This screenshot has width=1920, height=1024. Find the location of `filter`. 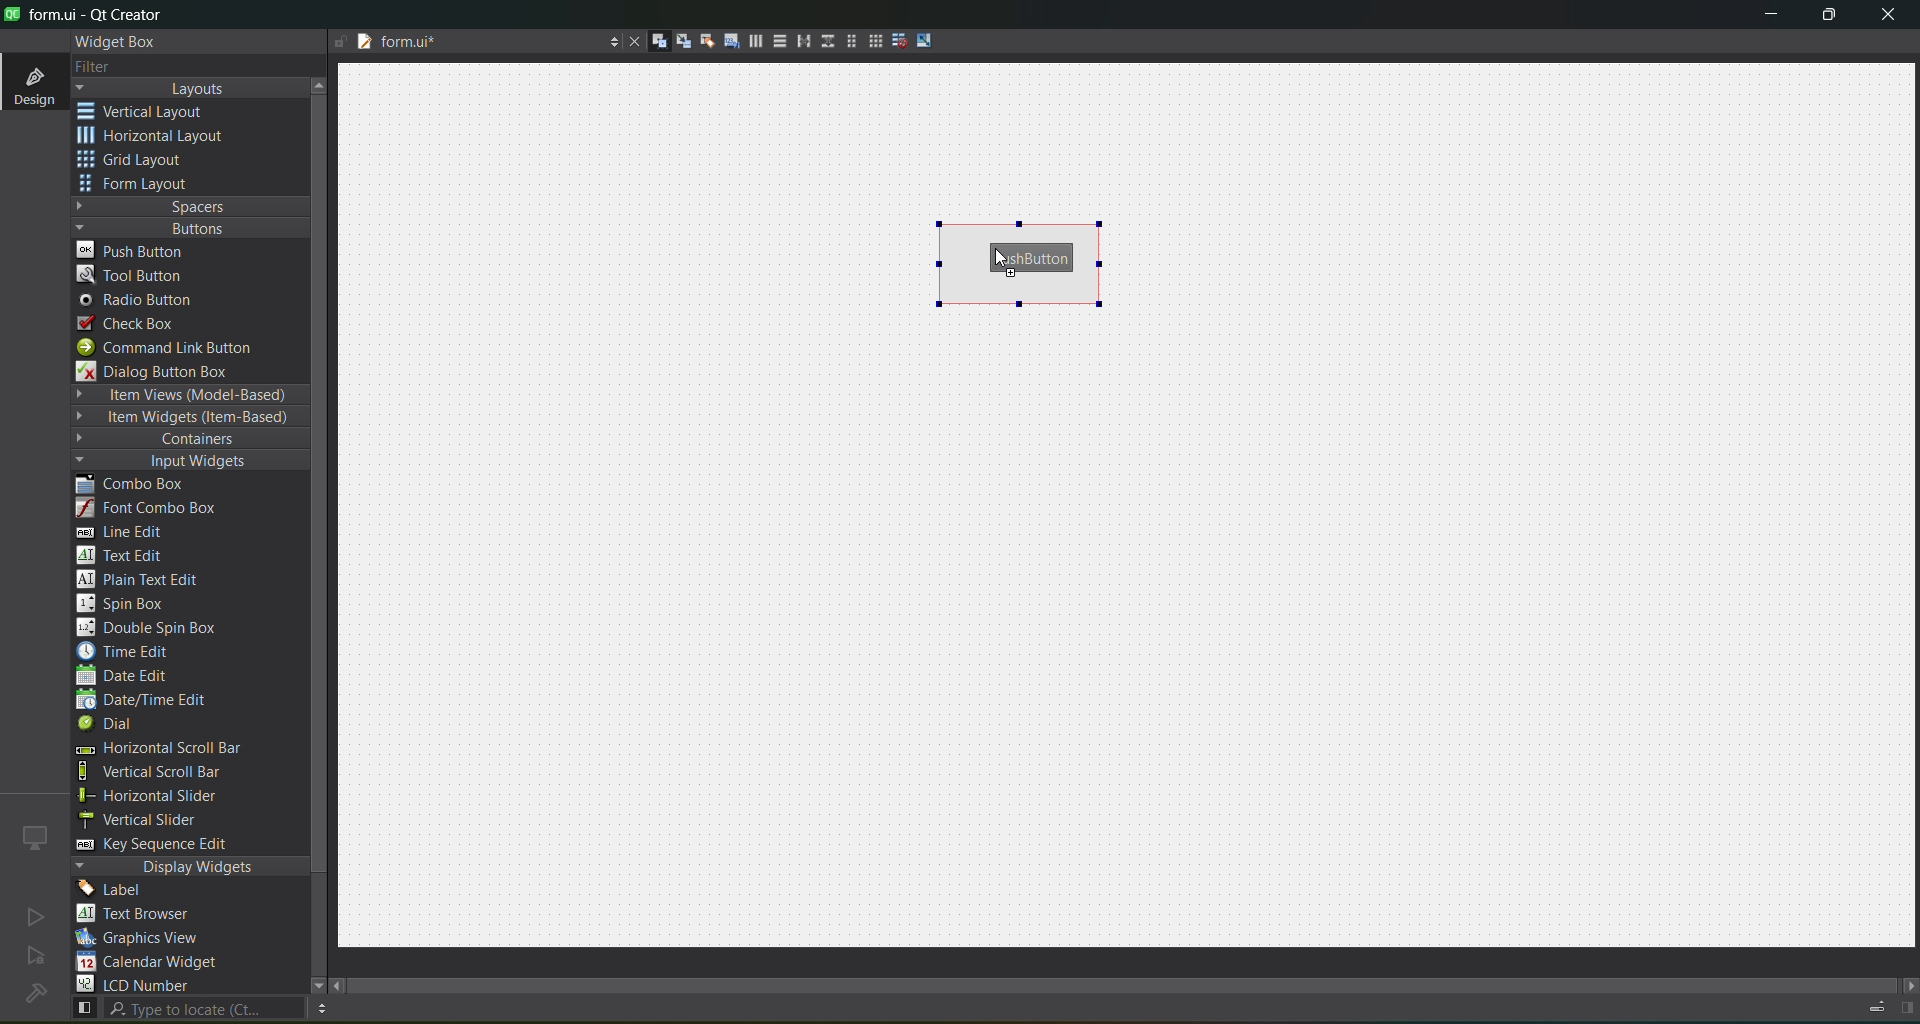

filter is located at coordinates (108, 68).